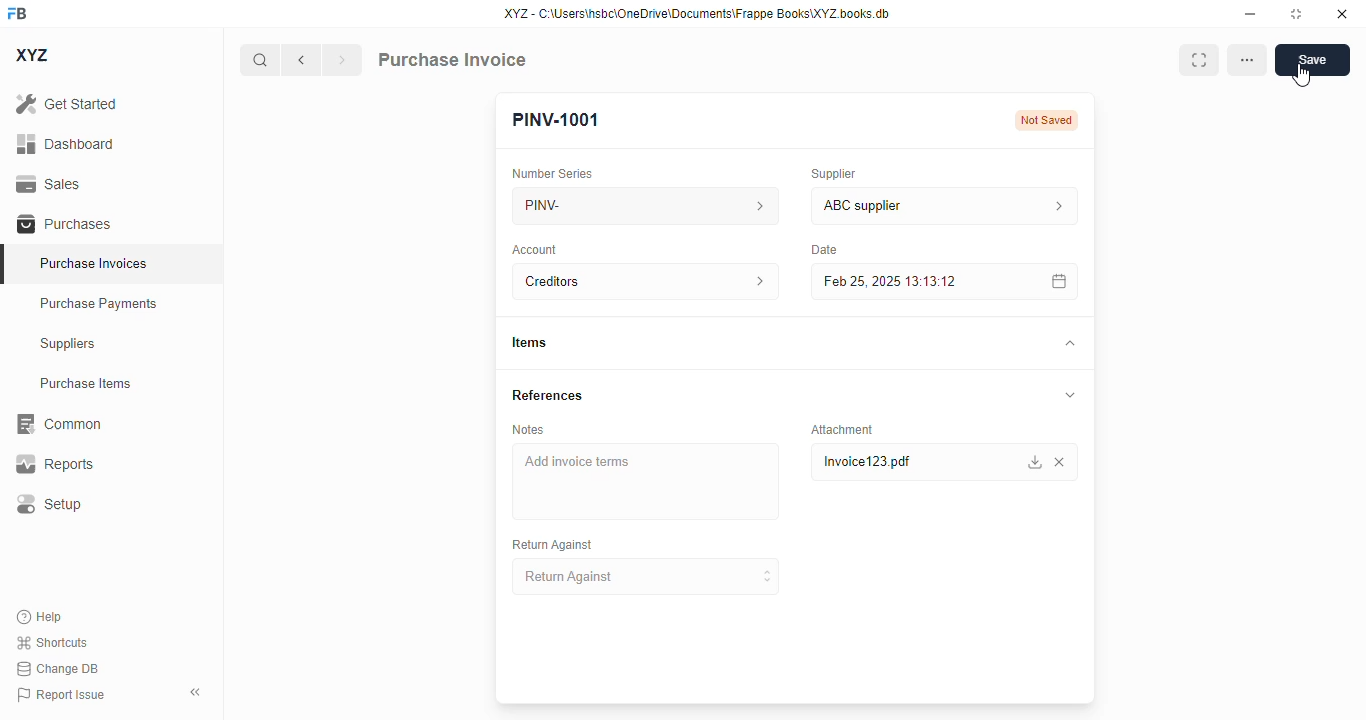  What do you see at coordinates (528, 429) in the screenshot?
I see `notes` at bounding box center [528, 429].